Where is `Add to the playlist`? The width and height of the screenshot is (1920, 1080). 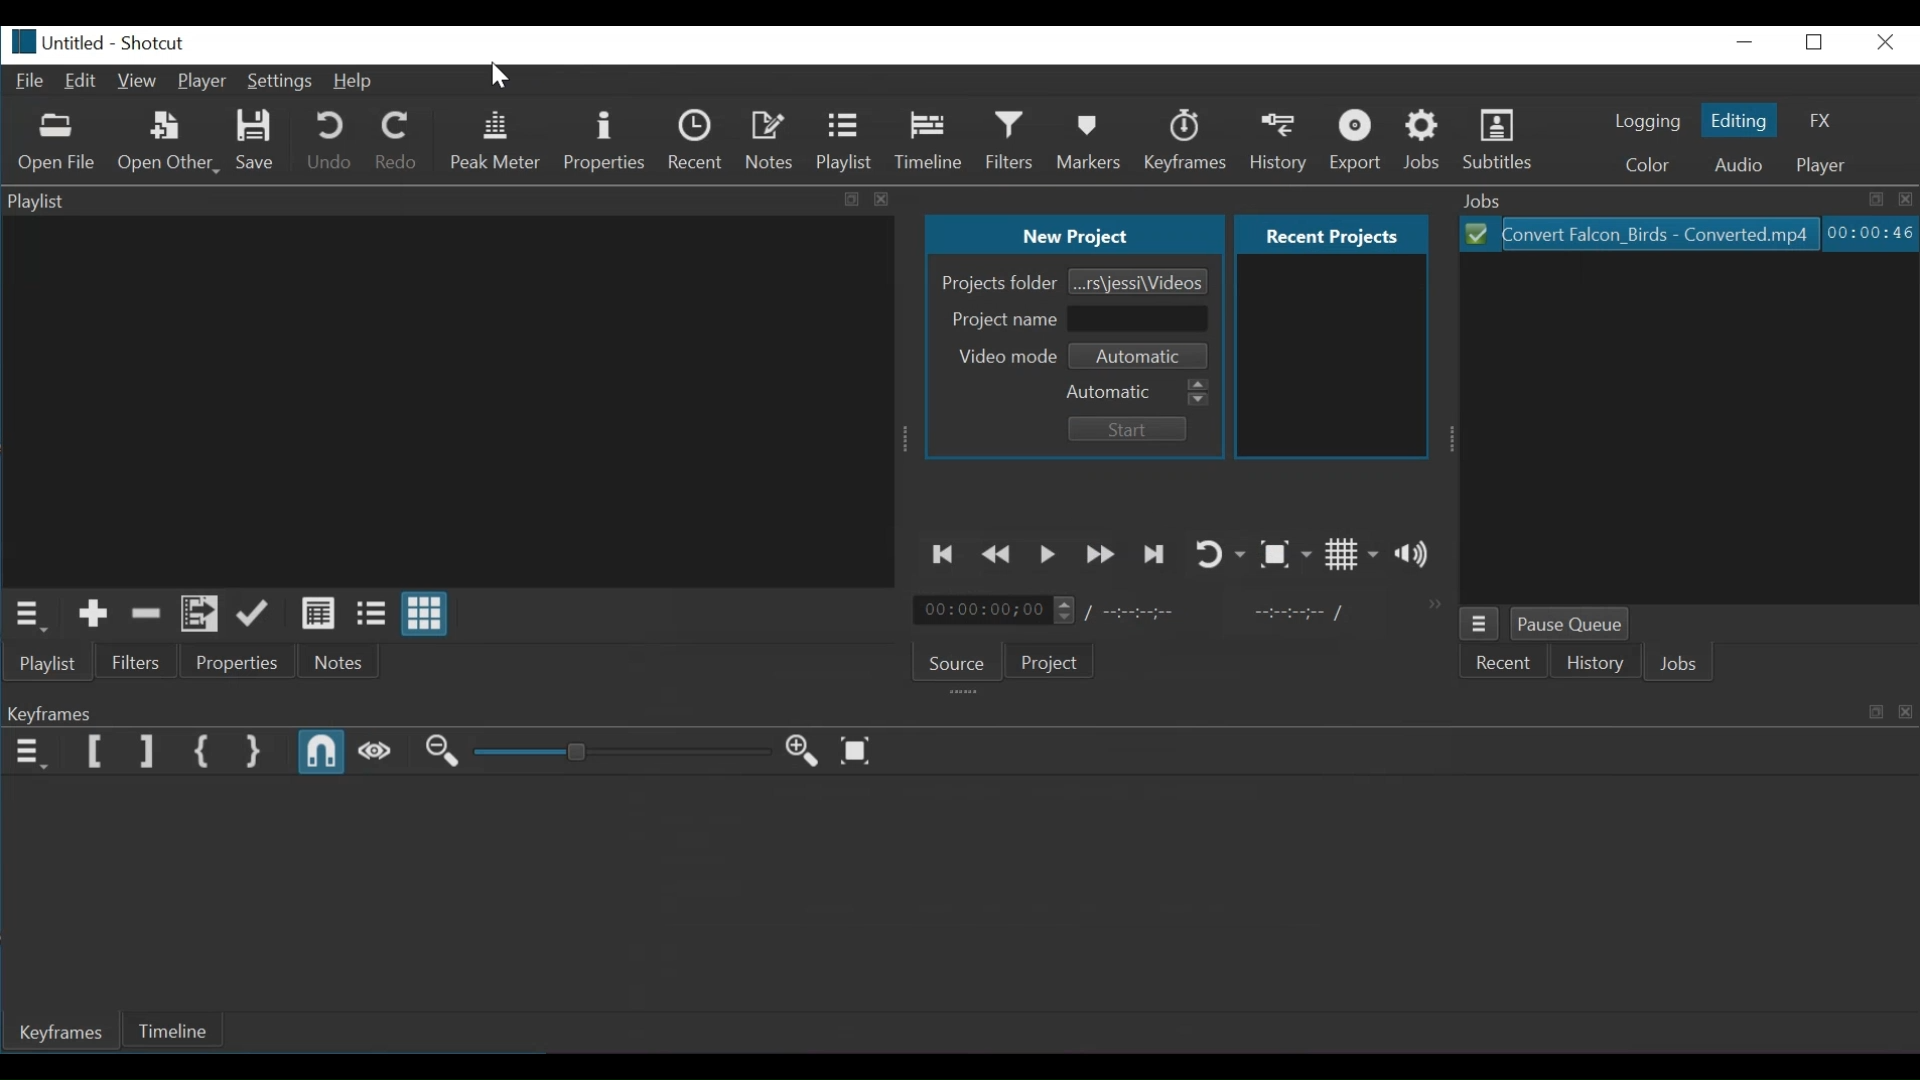
Add to the playlist is located at coordinates (93, 615).